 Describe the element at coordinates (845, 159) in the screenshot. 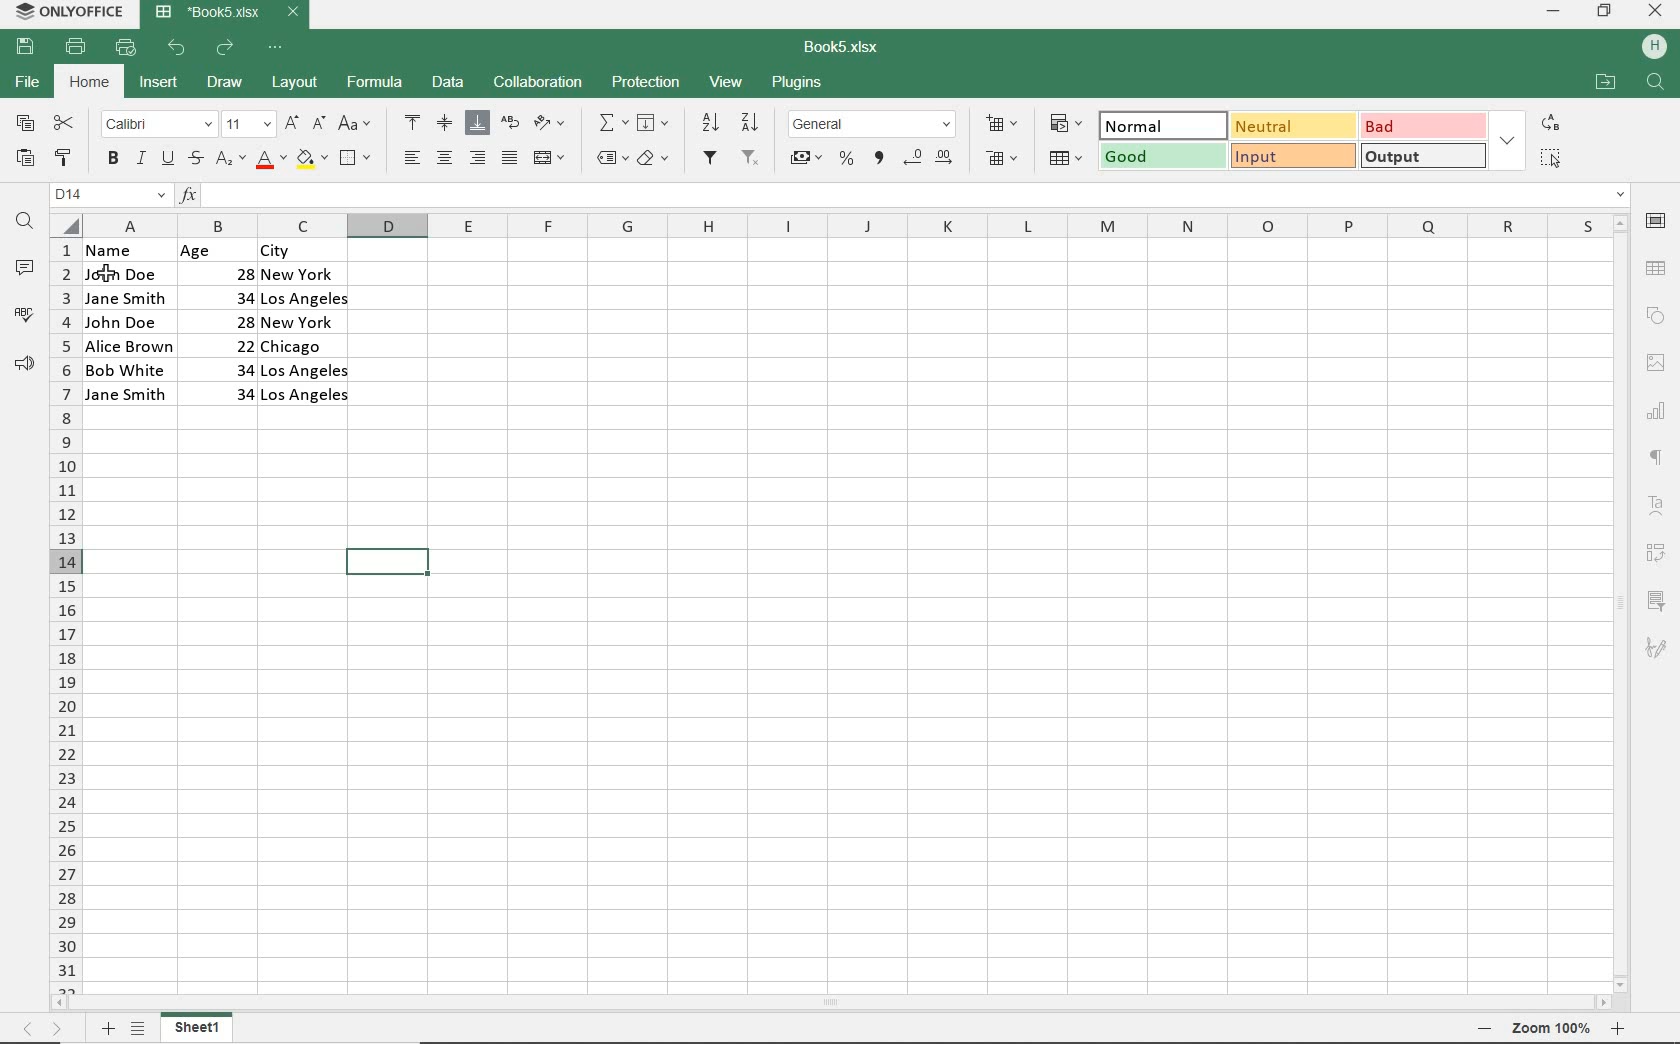

I see `PERCENT STYLE` at that location.